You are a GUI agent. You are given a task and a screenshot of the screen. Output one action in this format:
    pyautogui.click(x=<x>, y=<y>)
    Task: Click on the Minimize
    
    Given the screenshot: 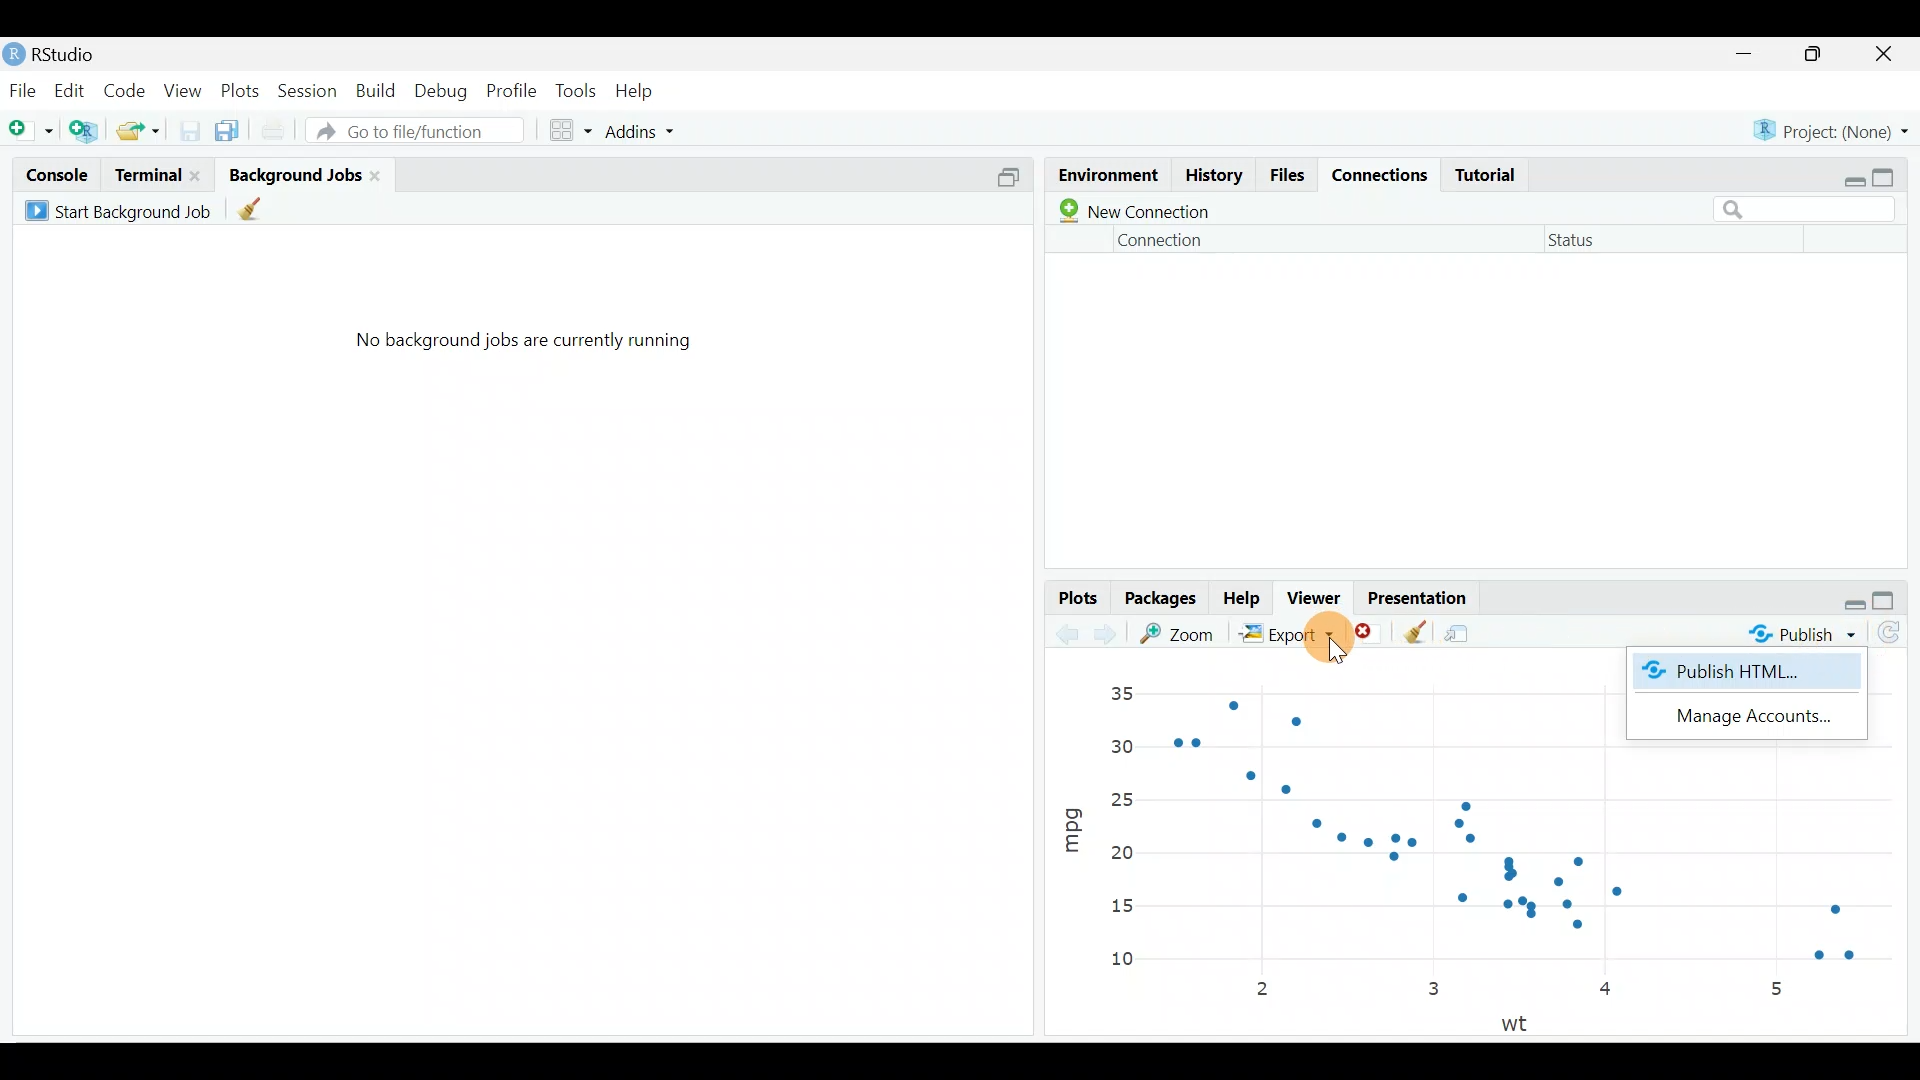 What is the action you would take?
    pyautogui.click(x=1748, y=55)
    